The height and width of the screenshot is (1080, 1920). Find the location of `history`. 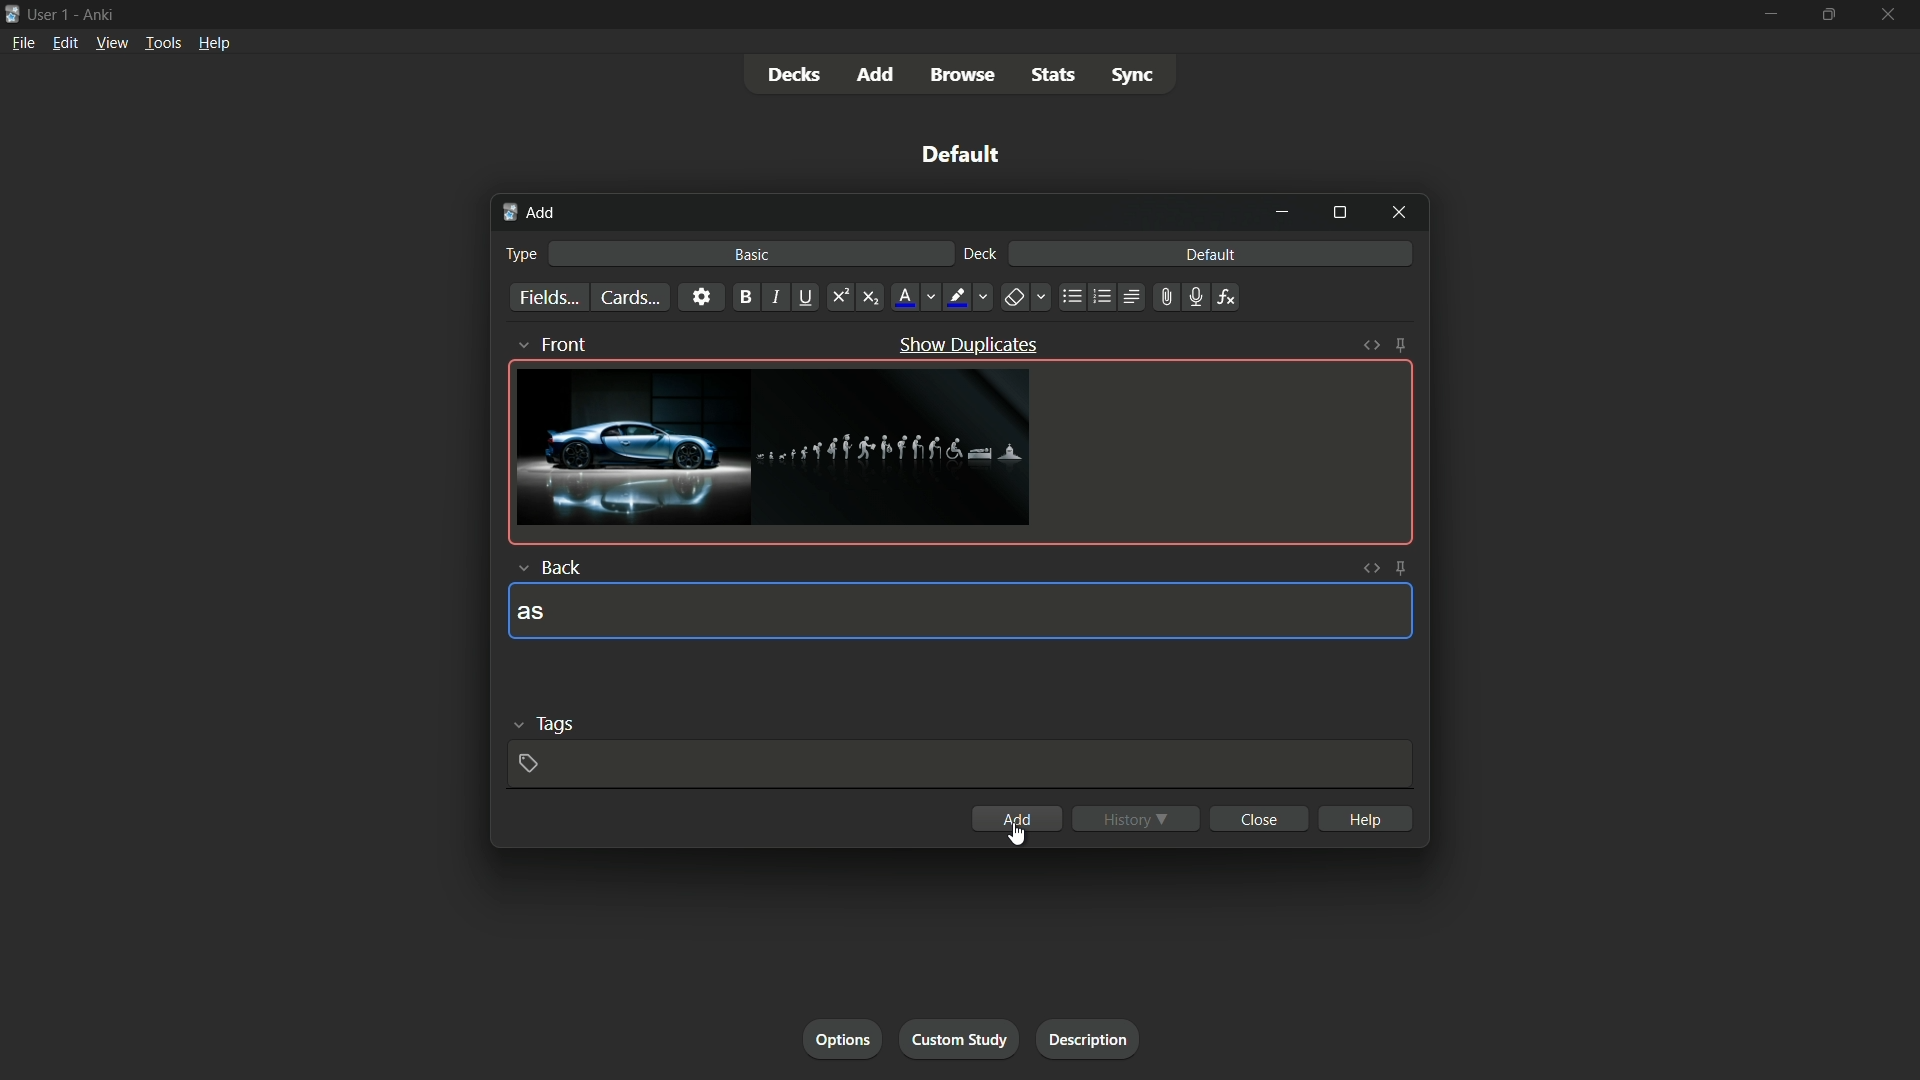

history is located at coordinates (1137, 819).